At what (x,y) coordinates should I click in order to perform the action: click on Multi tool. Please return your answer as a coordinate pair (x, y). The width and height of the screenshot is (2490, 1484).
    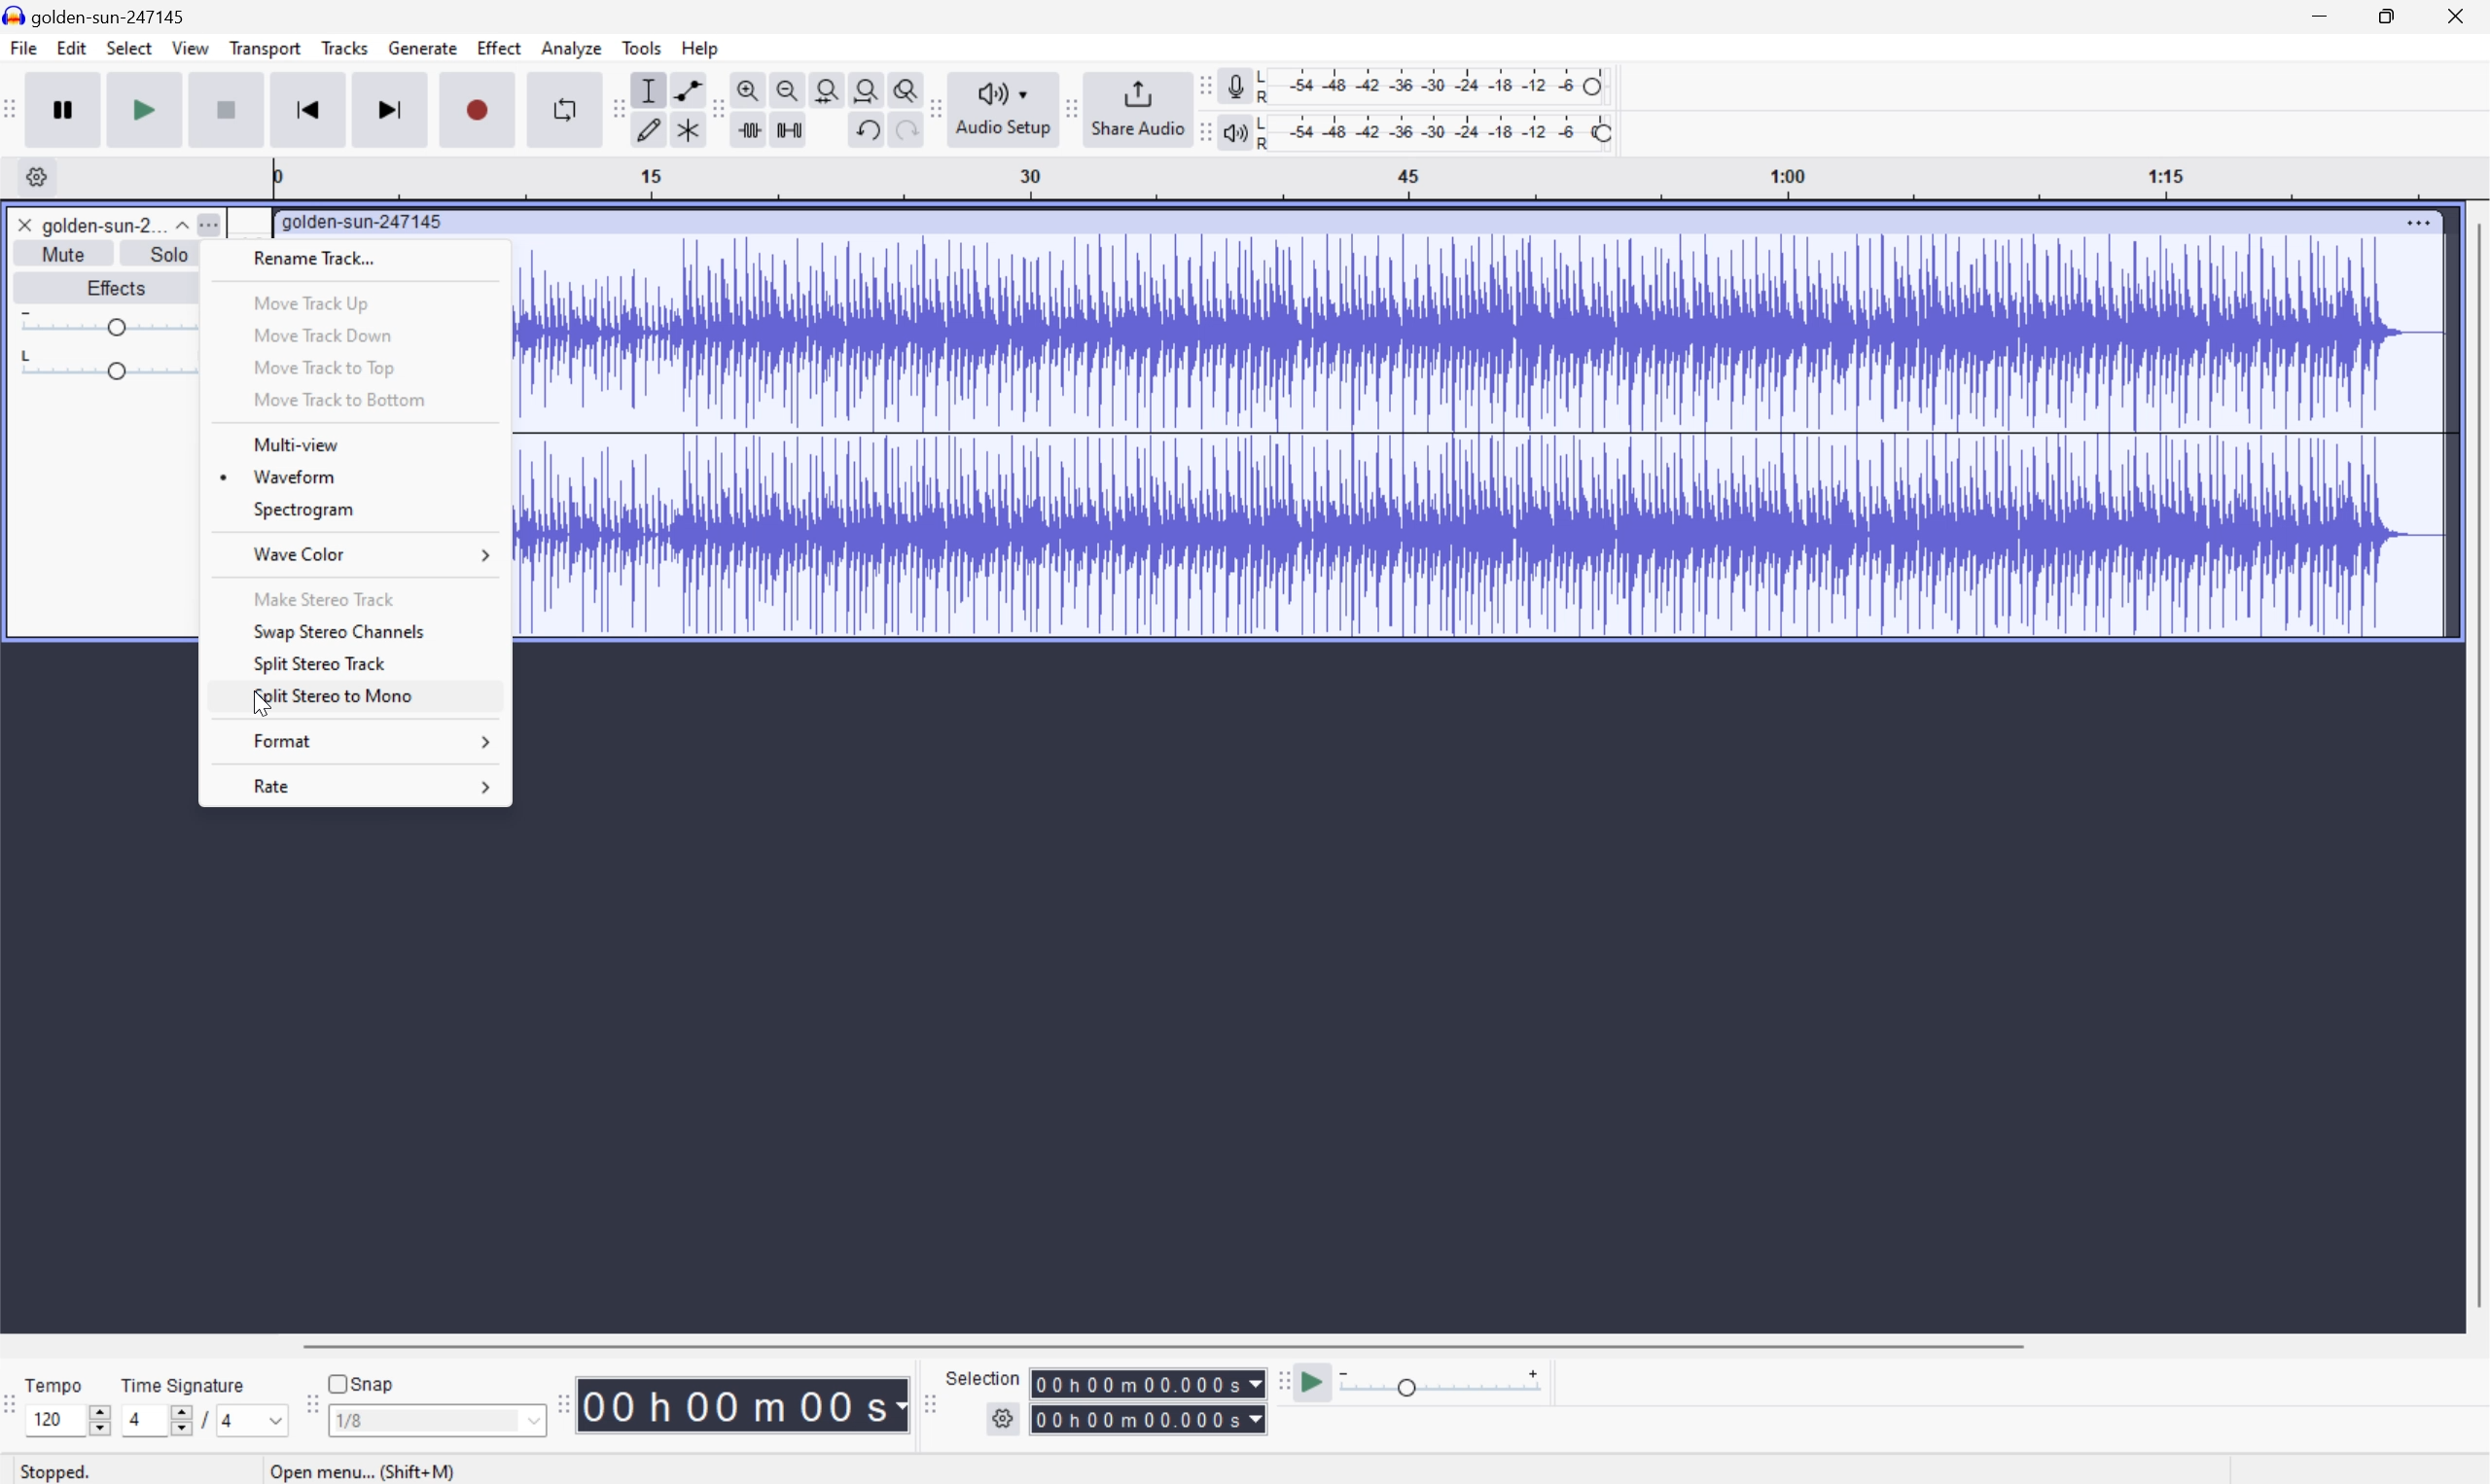
    Looking at the image, I should click on (687, 128).